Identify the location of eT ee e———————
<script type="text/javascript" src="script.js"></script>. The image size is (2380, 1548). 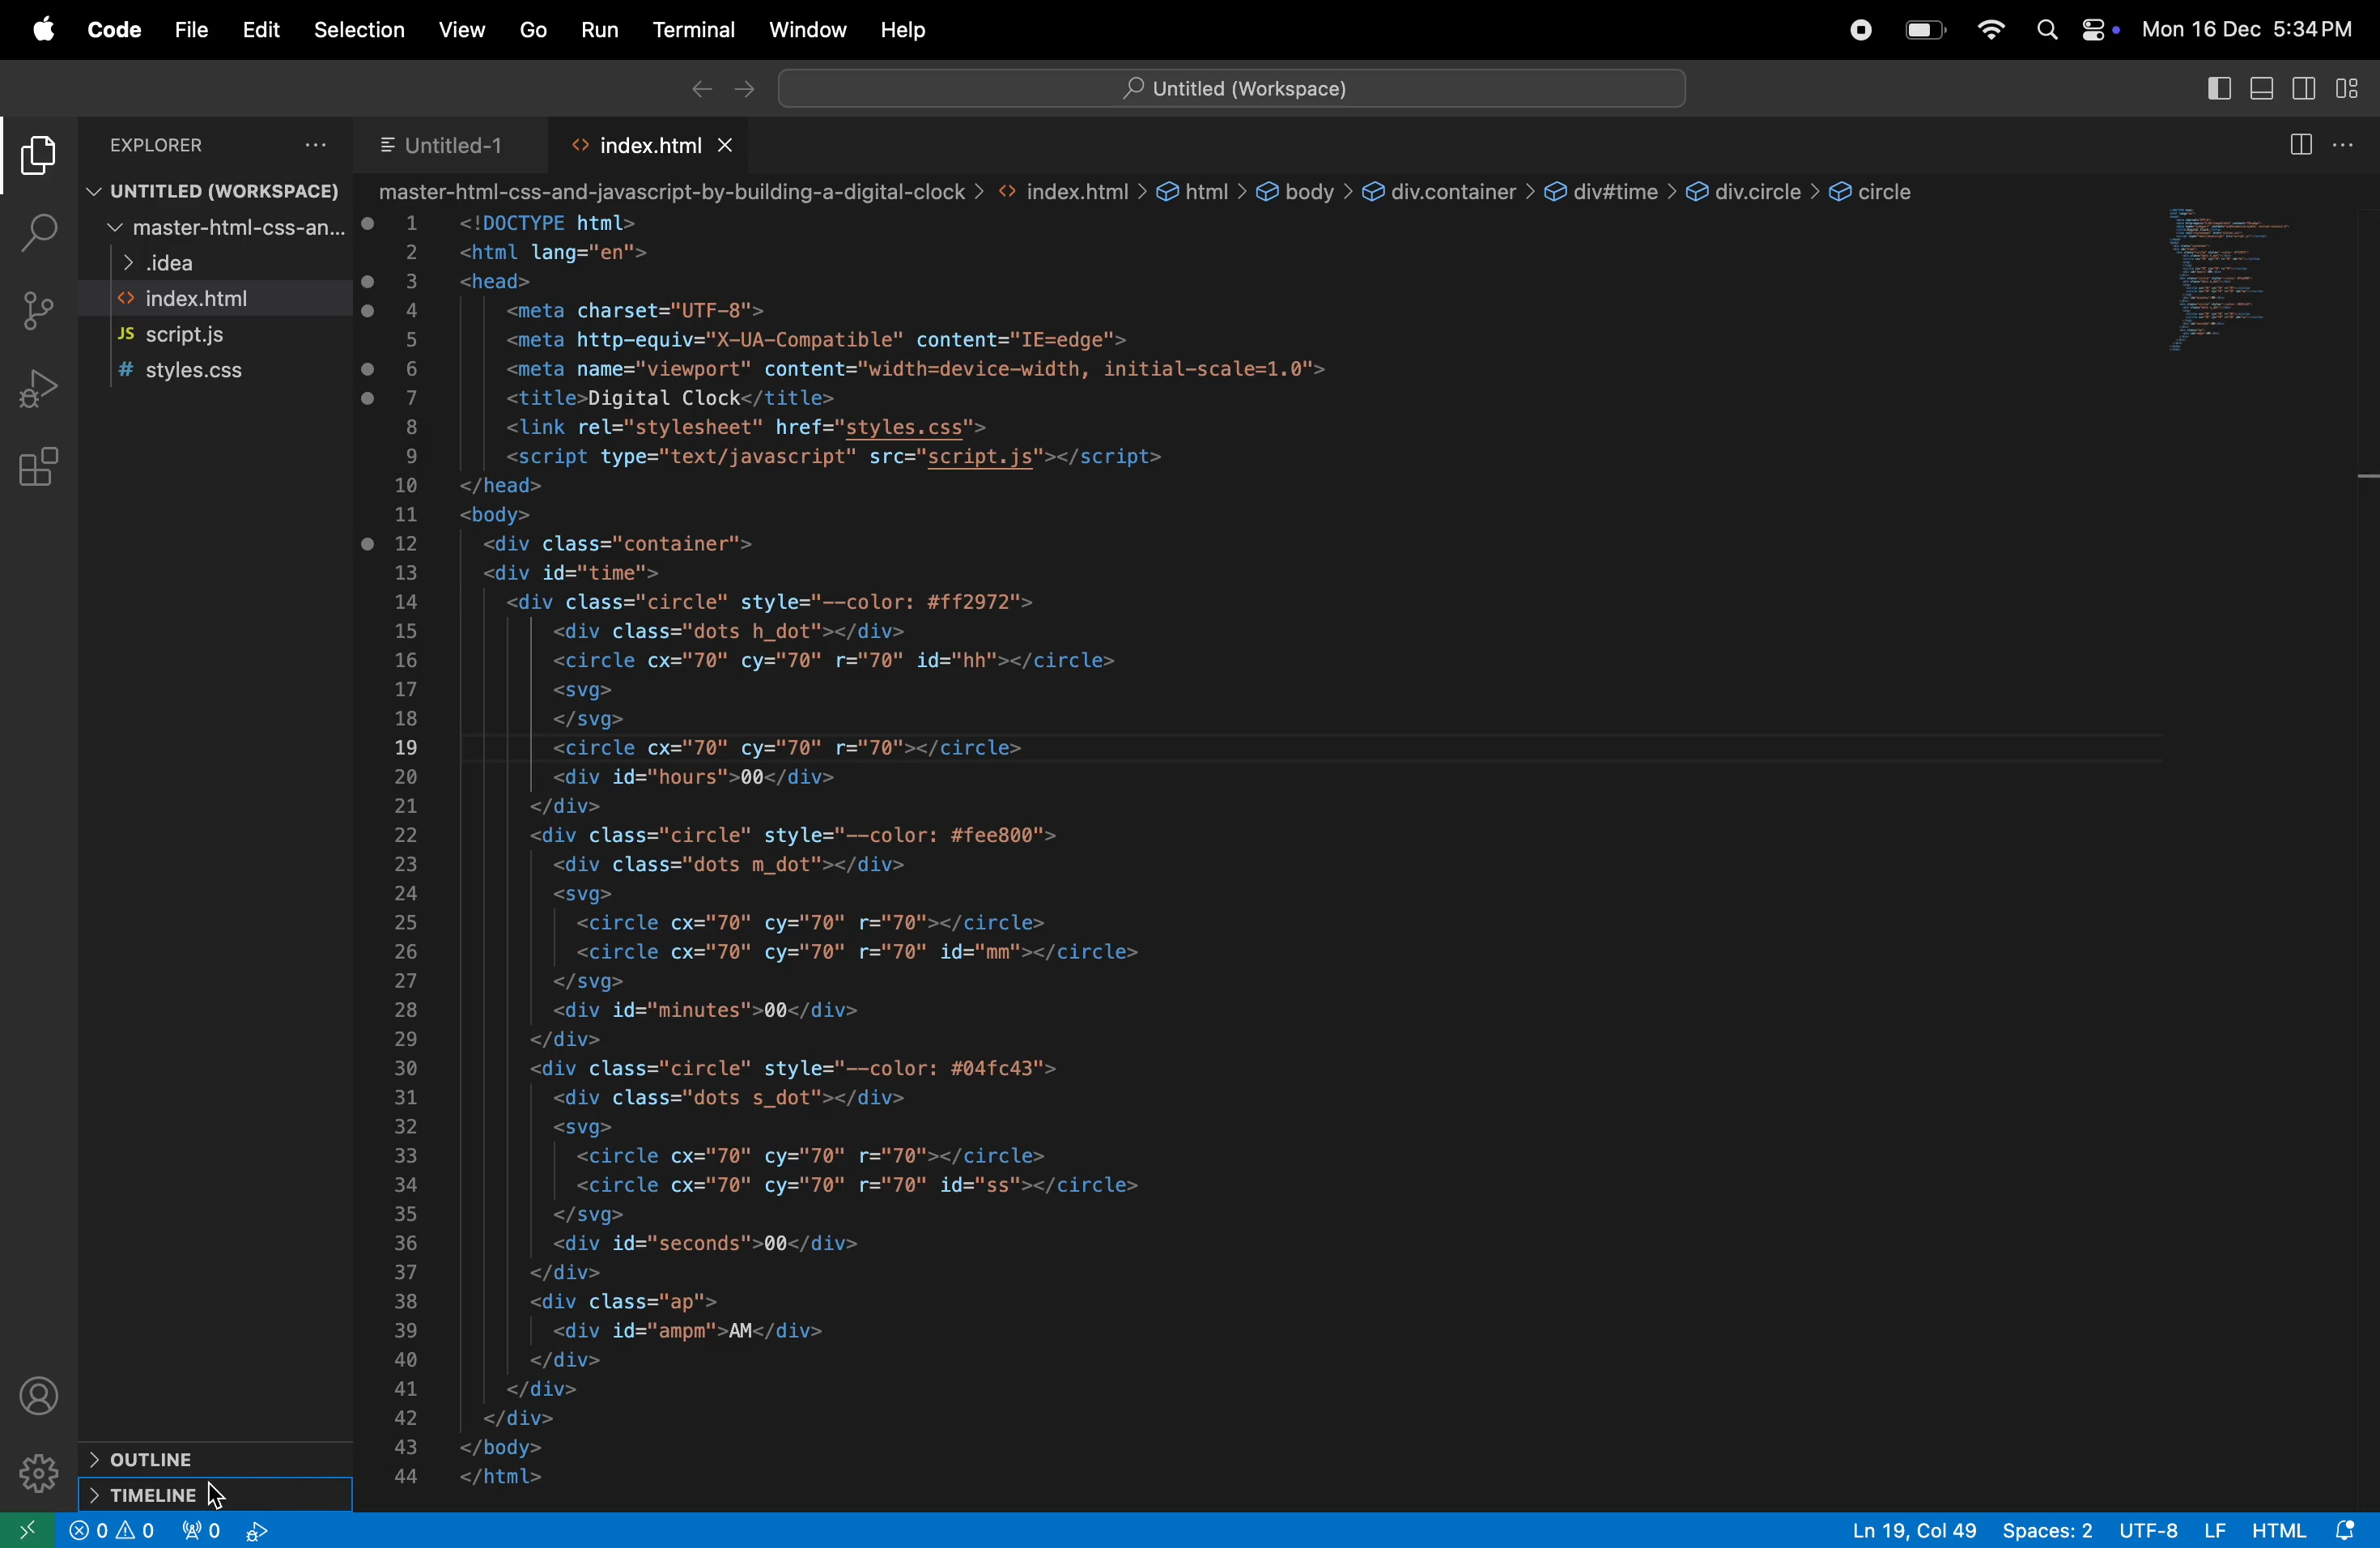
(851, 457).